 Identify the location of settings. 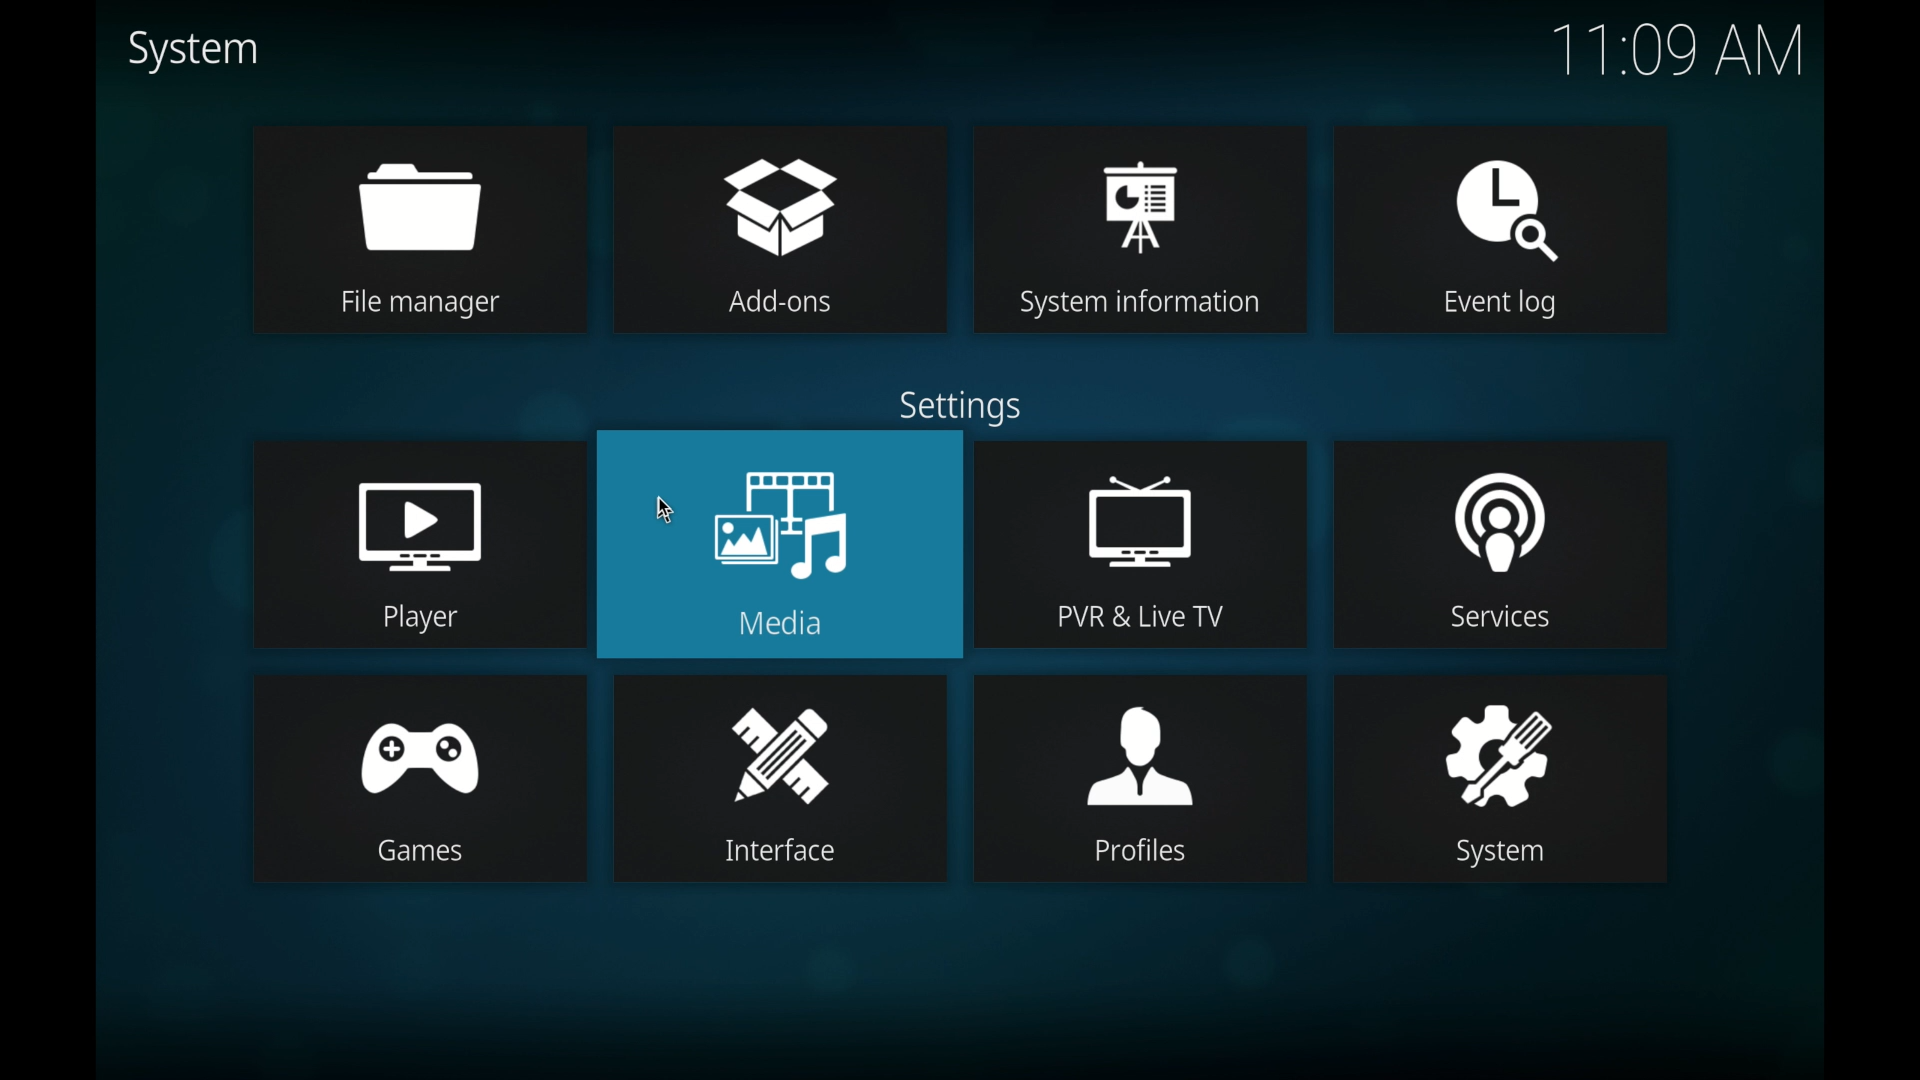
(960, 406).